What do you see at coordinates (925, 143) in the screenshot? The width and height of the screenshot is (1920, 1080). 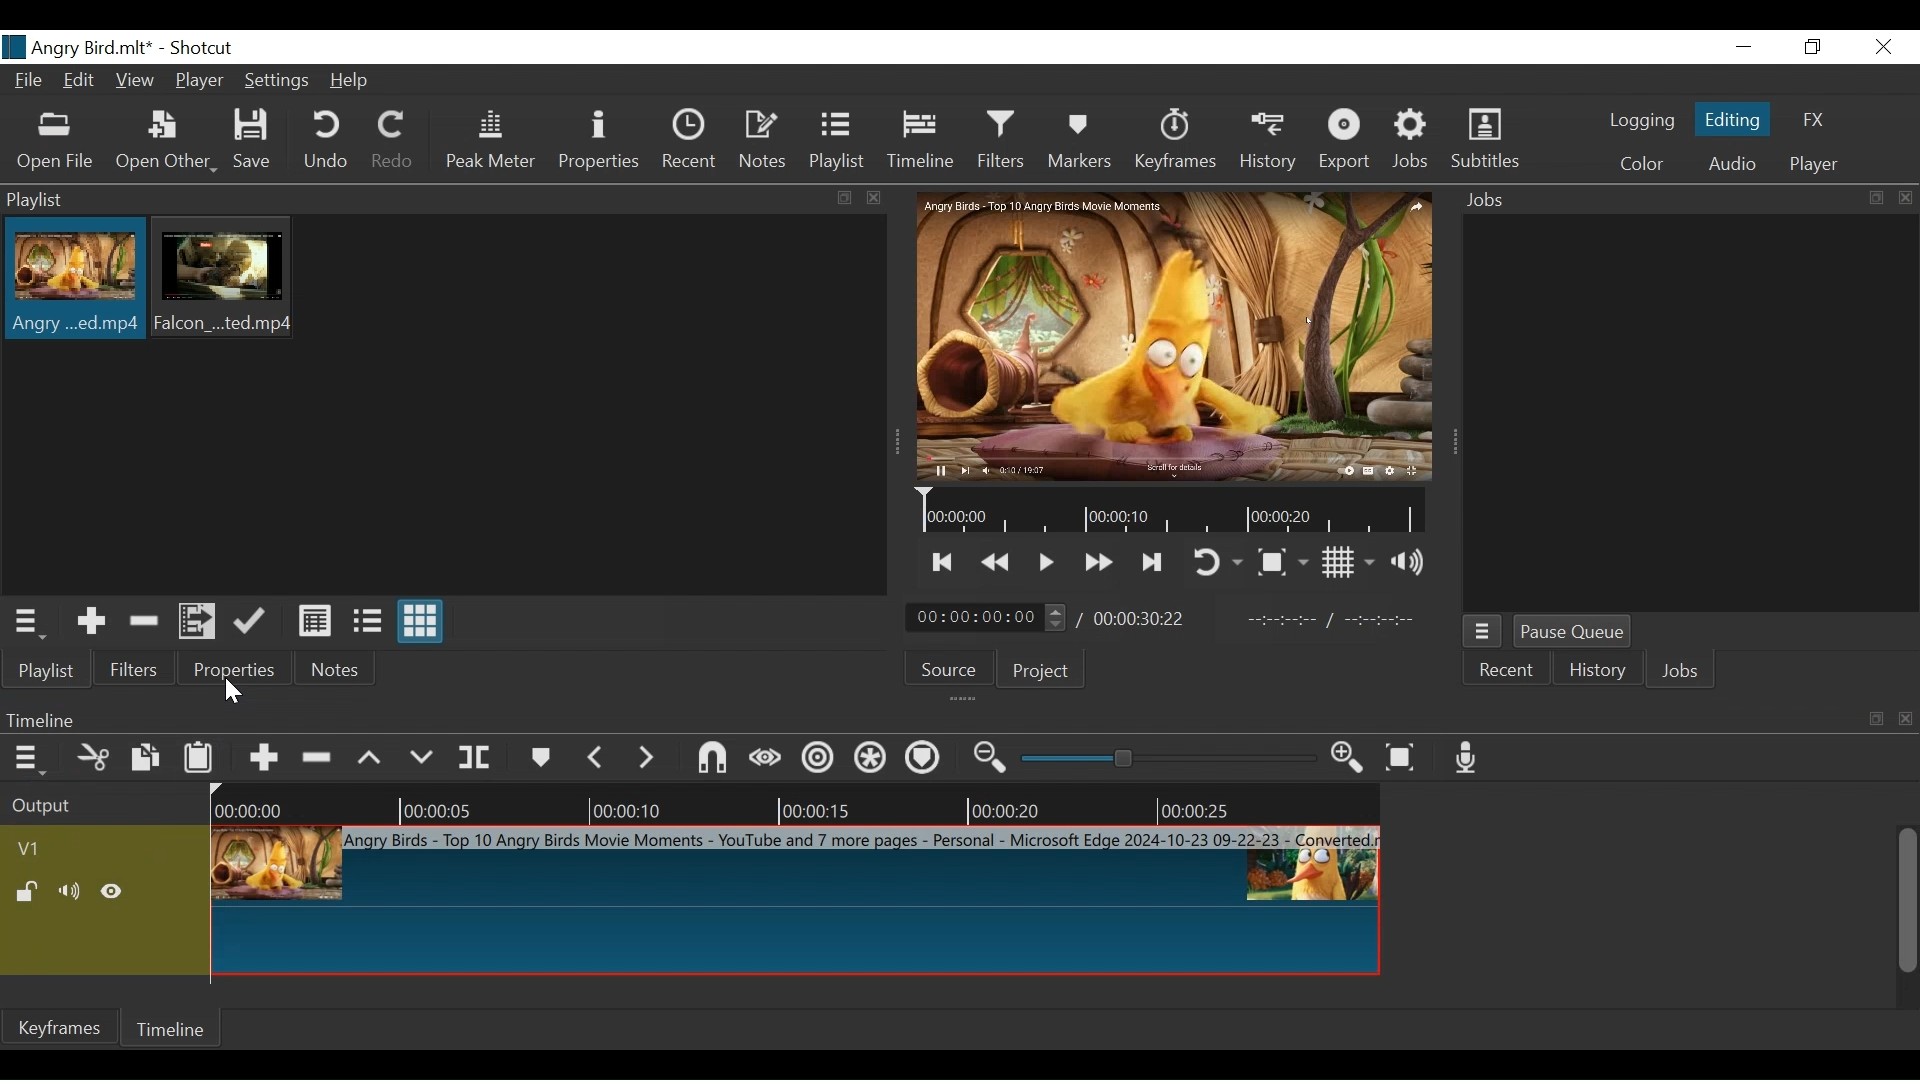 I see `Tiemeline` at bounding box center [925, 143].